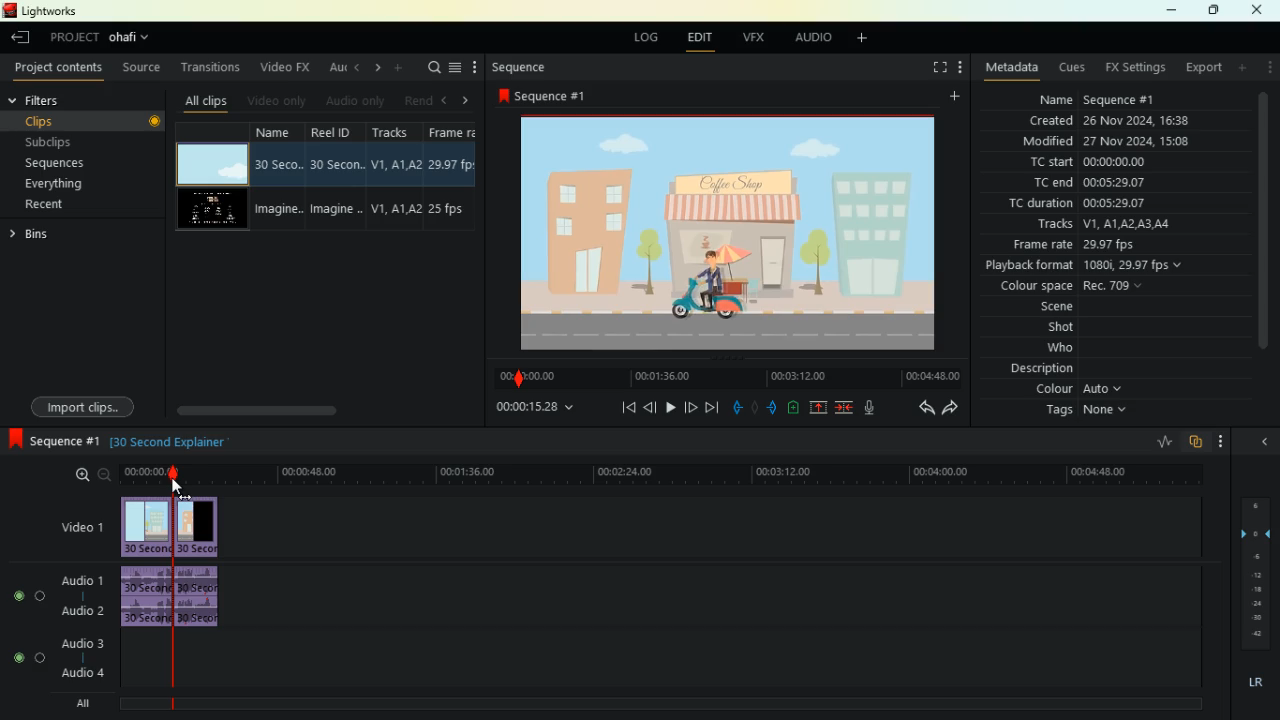 This screenshot has height=720, width=1280. What do you see at coordinates (19, 628) in the screenshot?
I see `buttons` at bounding box center [19, 628].